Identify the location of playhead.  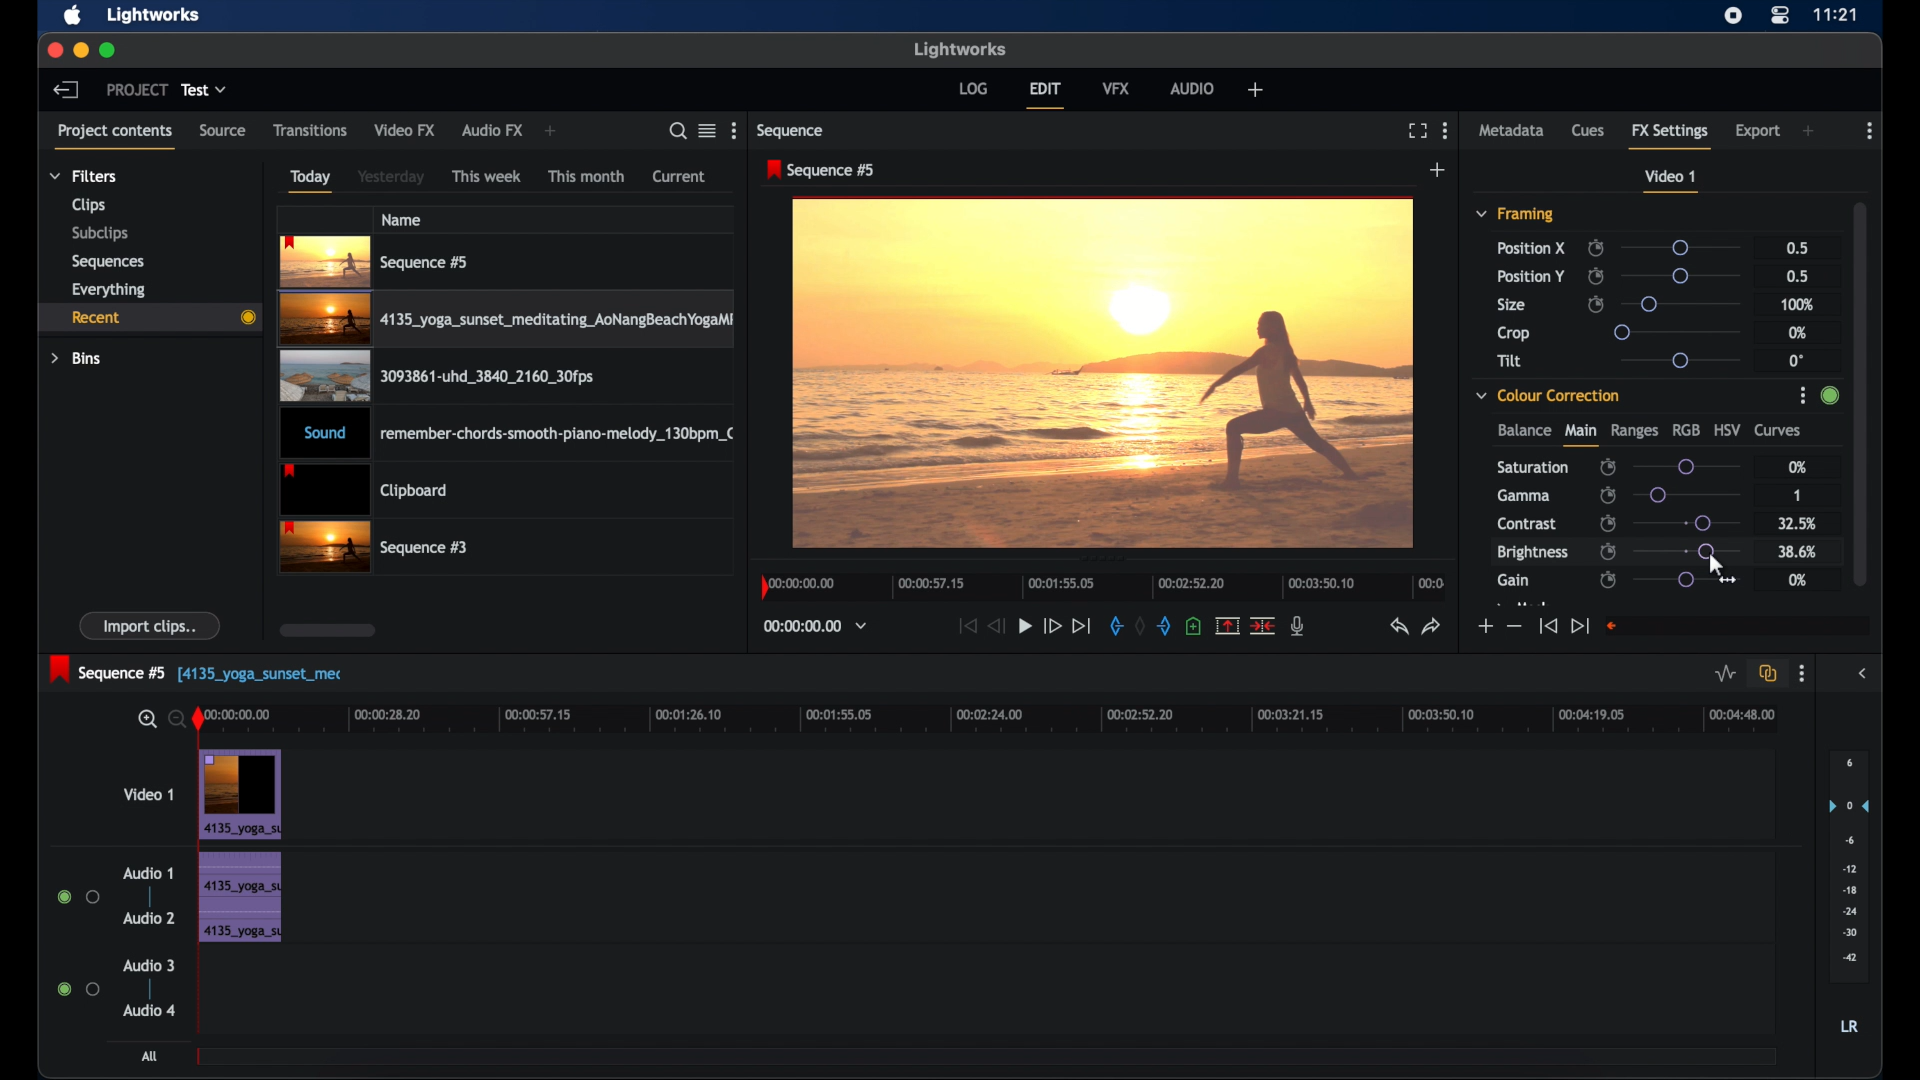
(199, 720).